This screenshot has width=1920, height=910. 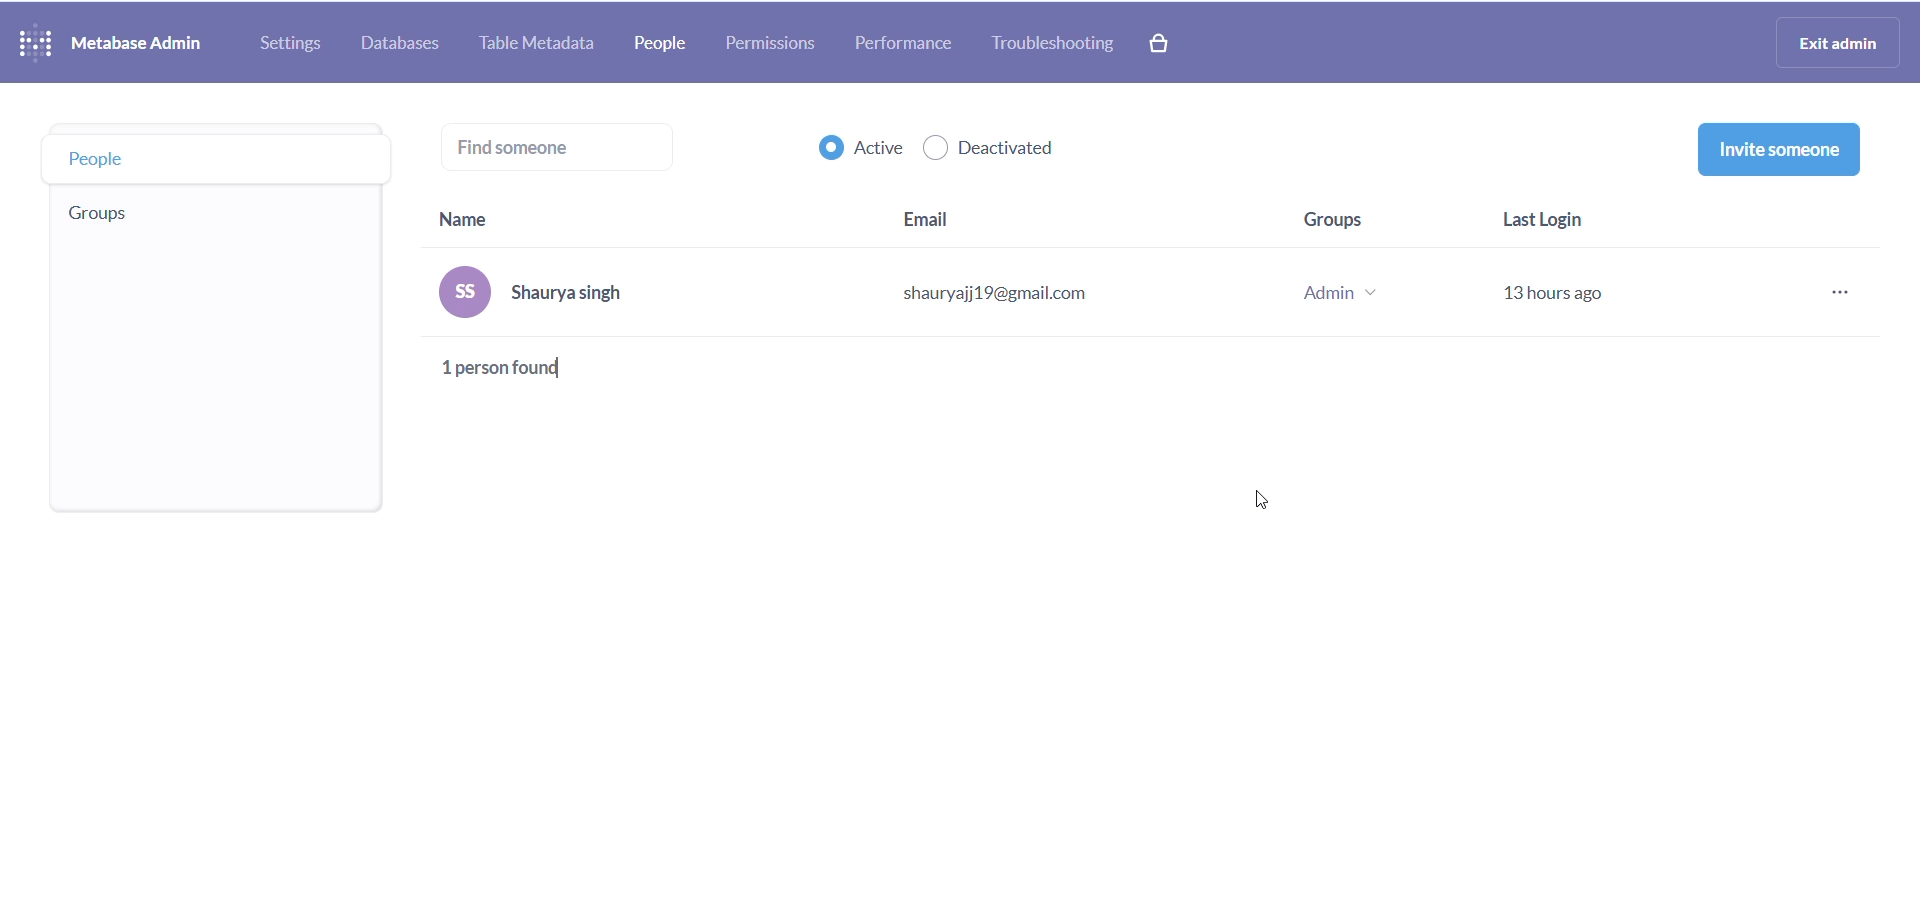 What do you see at coordinates (1003, 148) in the screenshot?
I see `deactivated checkbox` at bounding box center [1003, 148].